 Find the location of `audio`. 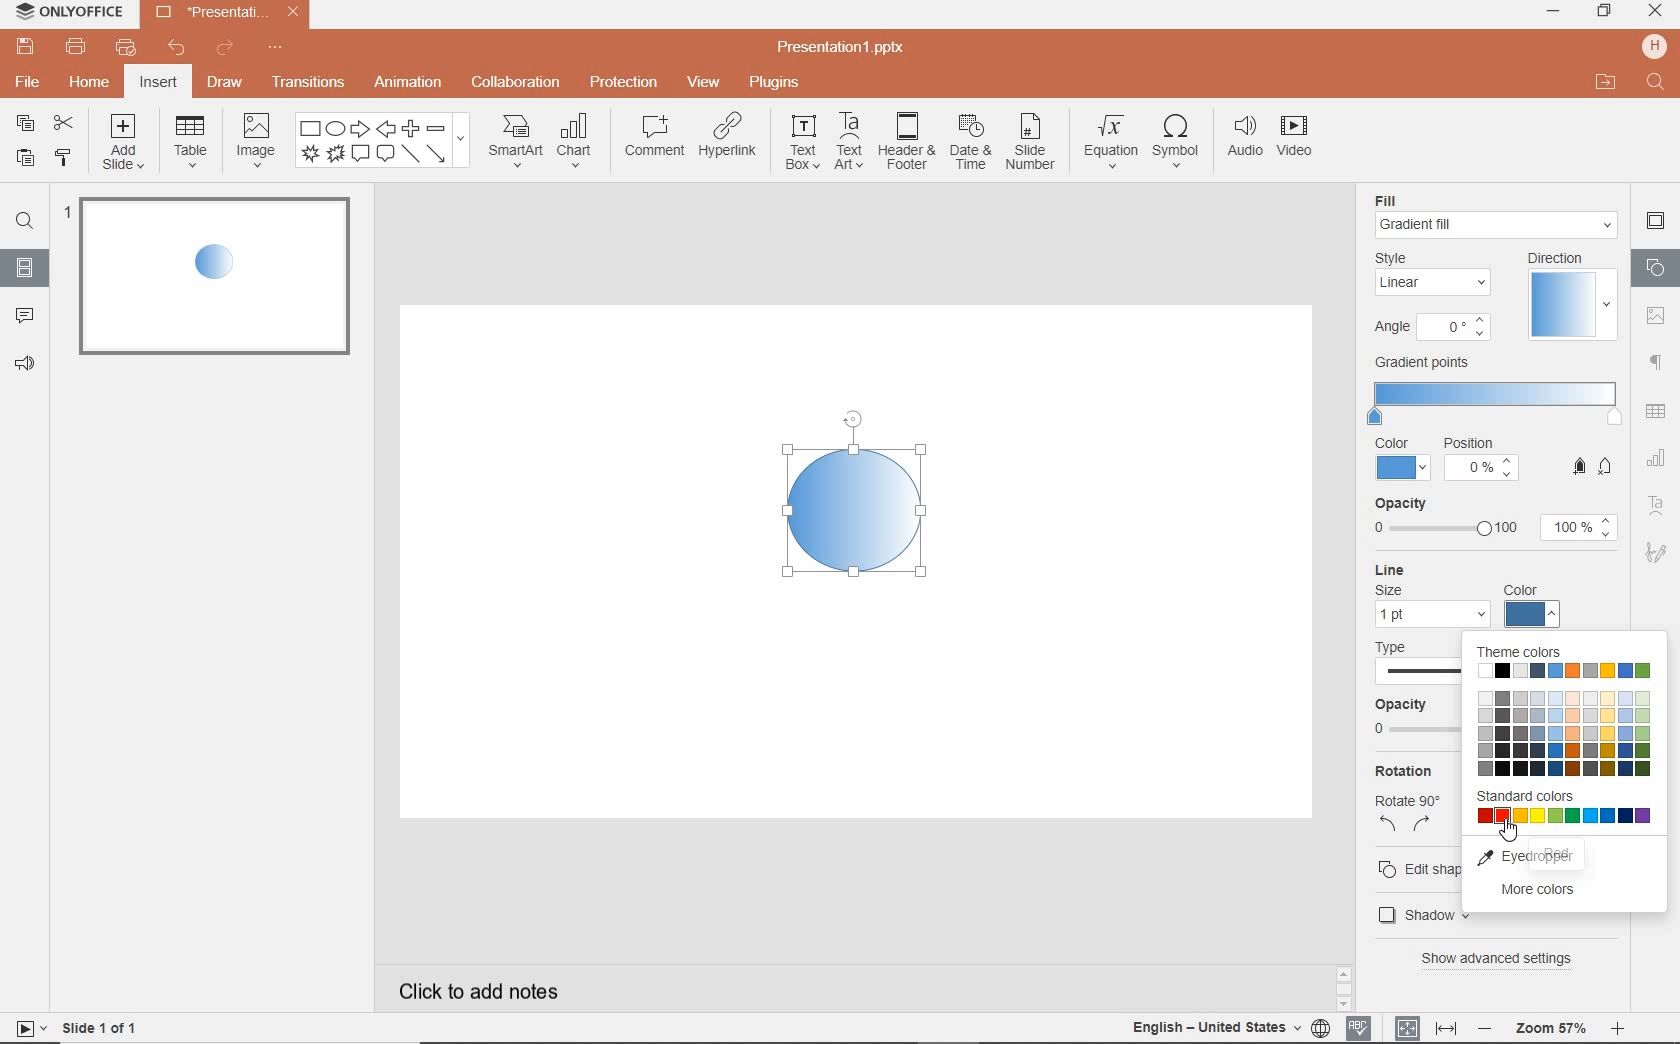

audio is located at coordinates (1242, 139).